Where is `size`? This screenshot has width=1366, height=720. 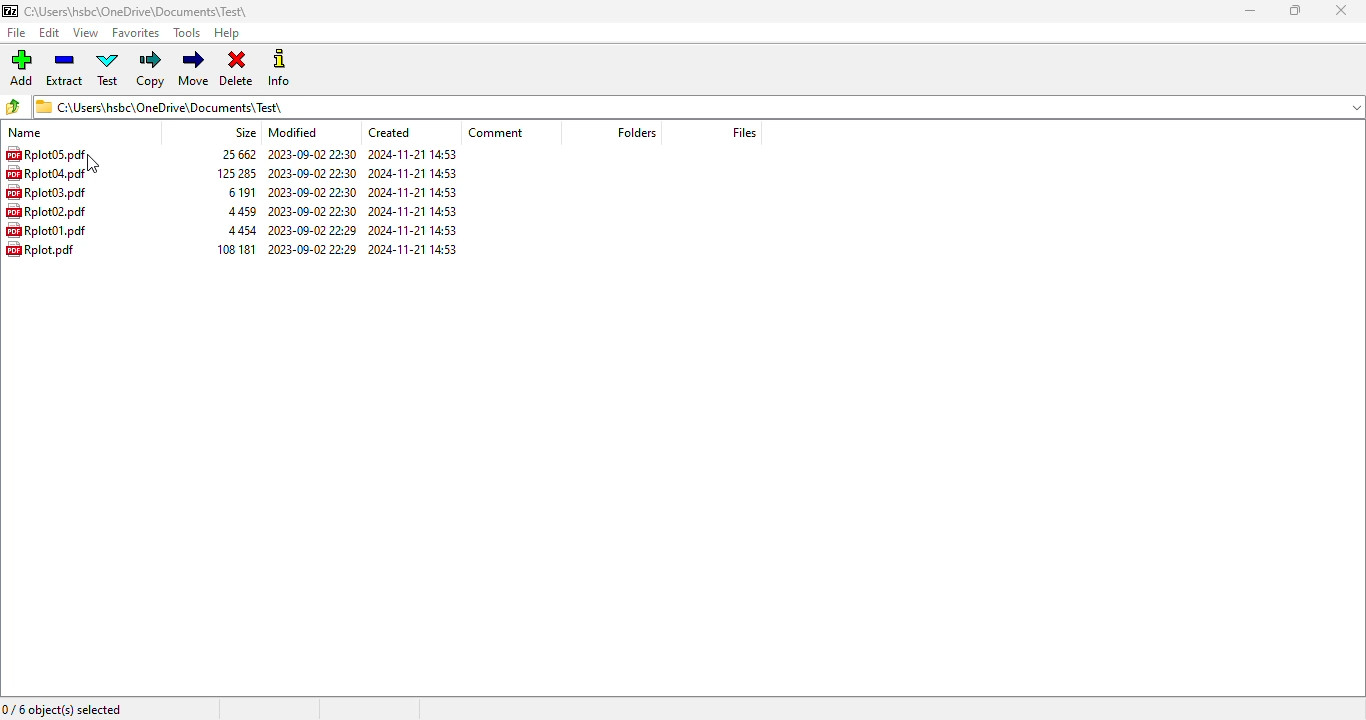
size is located at coordinates (242, 211).